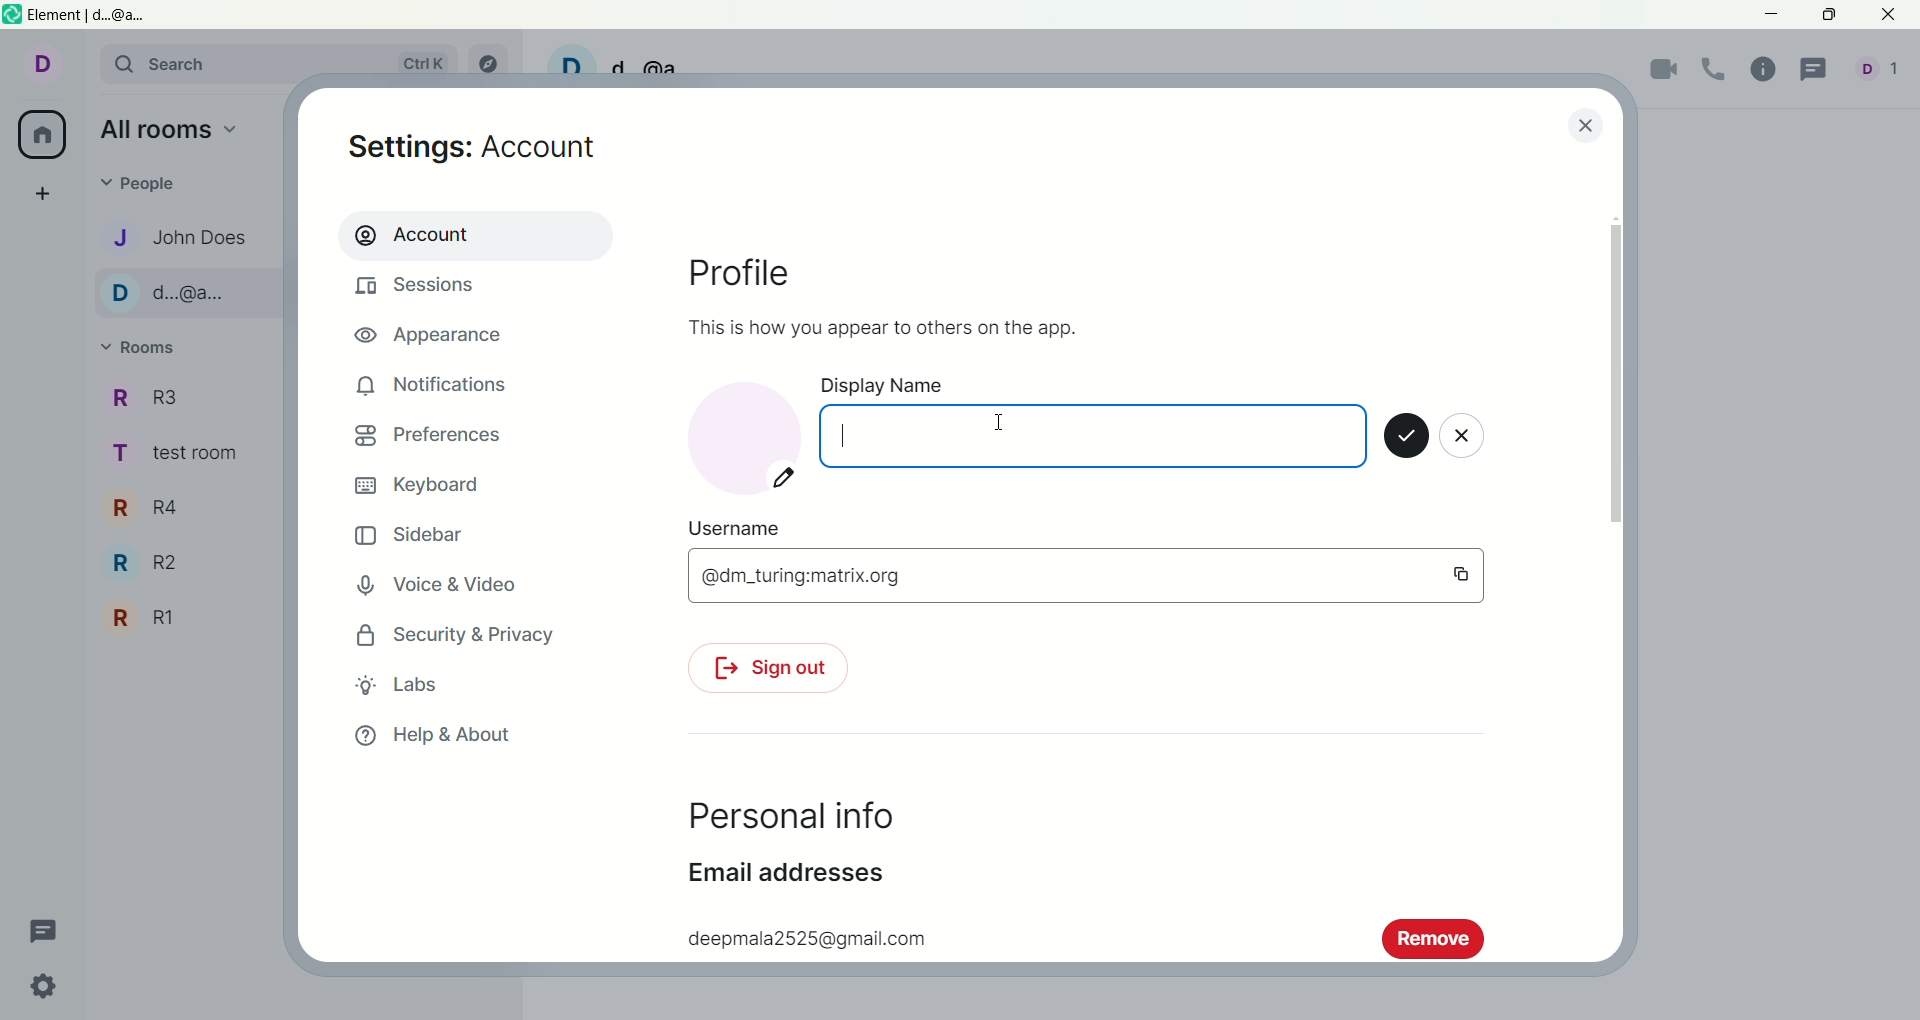 The width and height of the screenshot is (1920, 1020). Describe the element at coordinates (448, 587) in the screenshot. I see `voice and video` at that location.